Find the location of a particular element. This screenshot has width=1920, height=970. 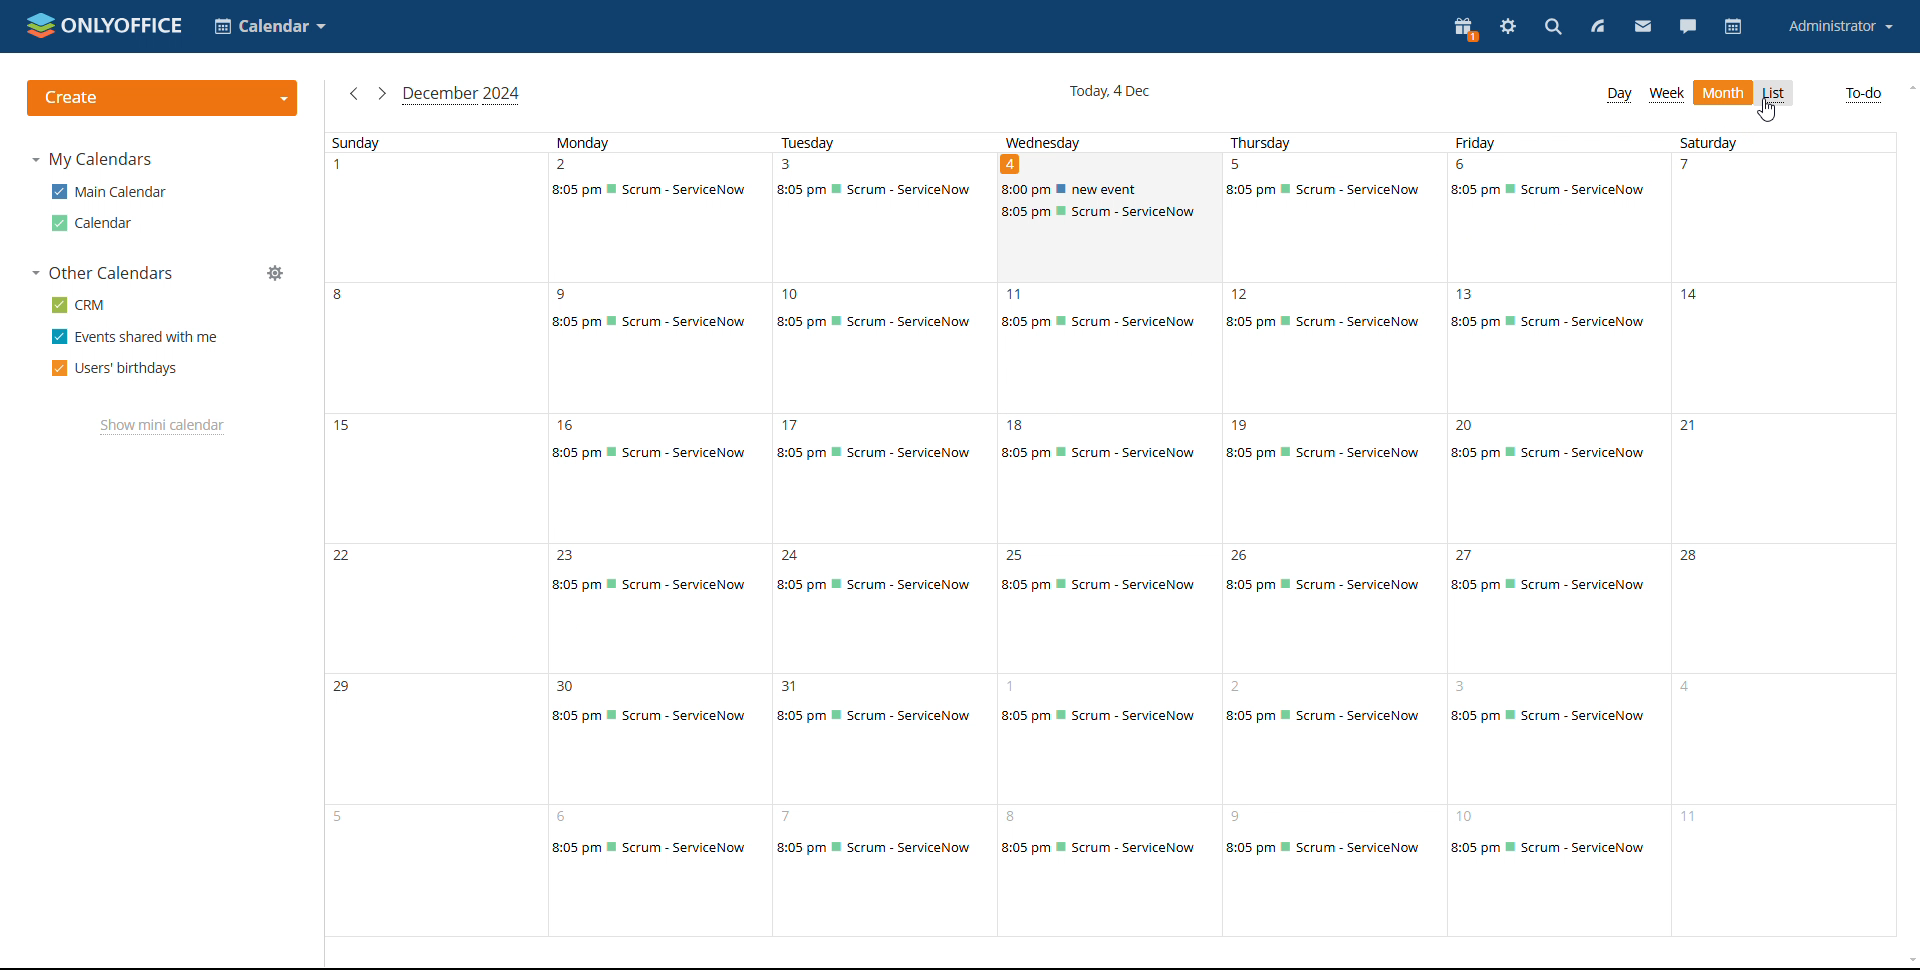

list view is located at coordinates (1777, 93).